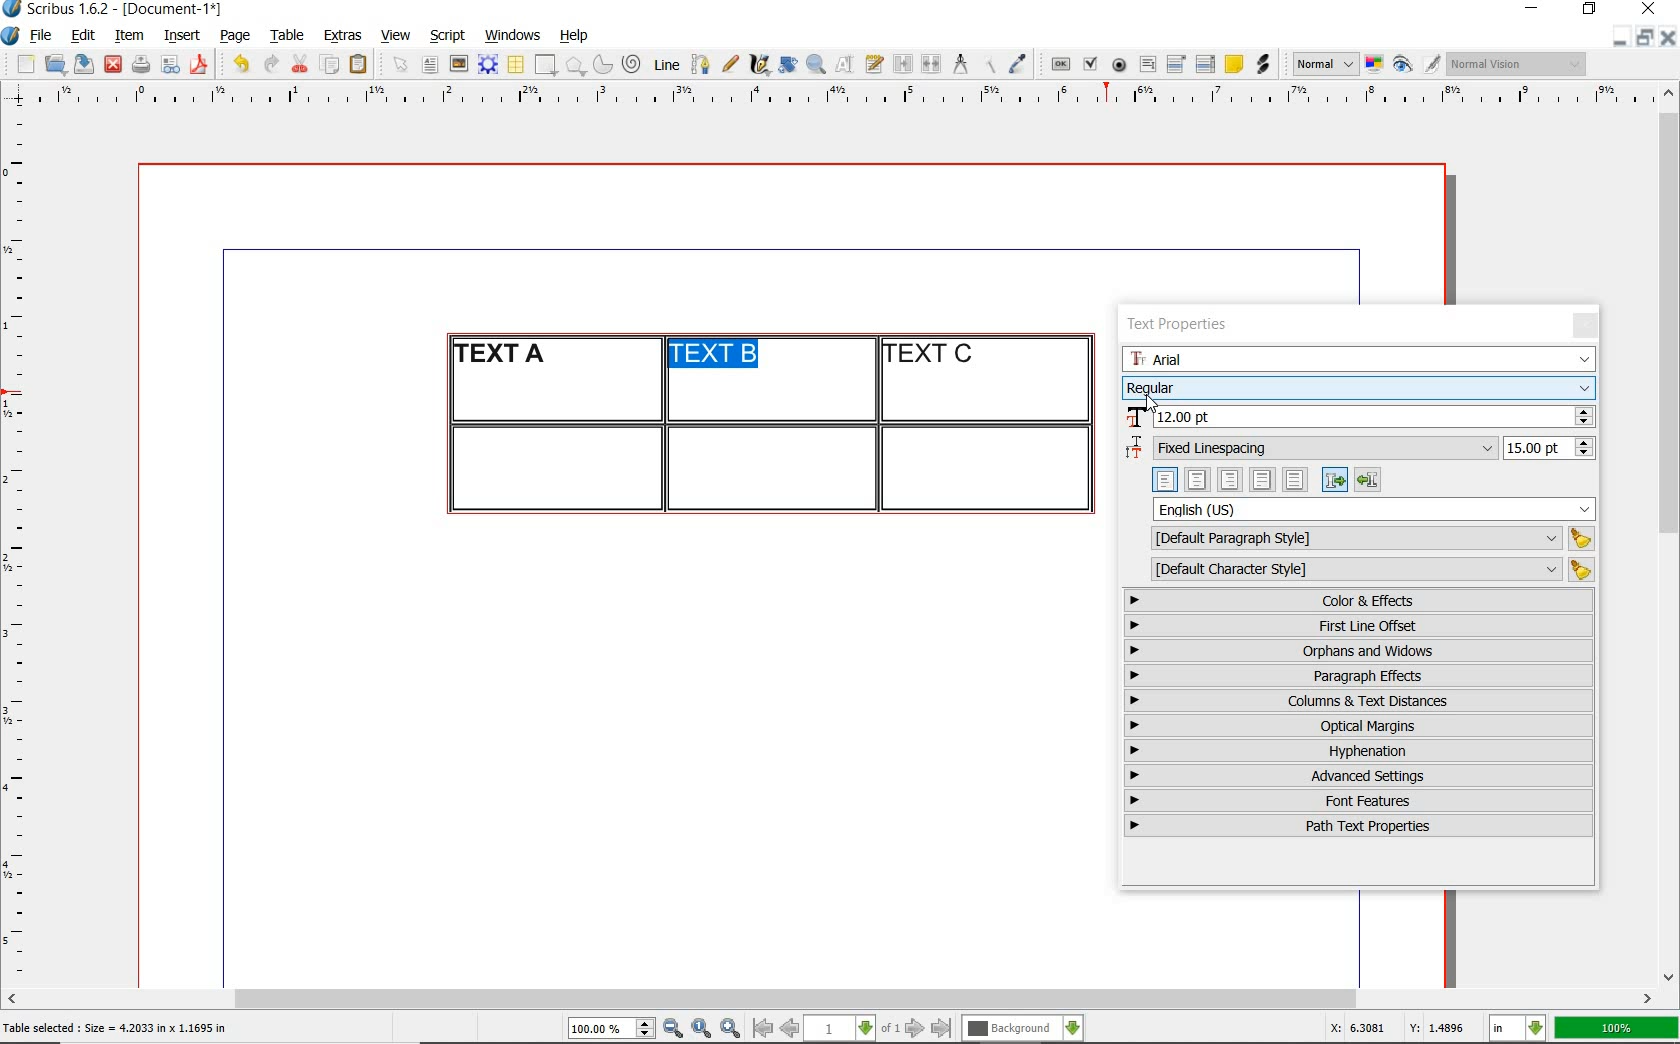 The height and width of the screenshot is (1044, 1680). Describe the element at coordinates (1017, 66) in the screenshot. I see `eye dropper` at that location.